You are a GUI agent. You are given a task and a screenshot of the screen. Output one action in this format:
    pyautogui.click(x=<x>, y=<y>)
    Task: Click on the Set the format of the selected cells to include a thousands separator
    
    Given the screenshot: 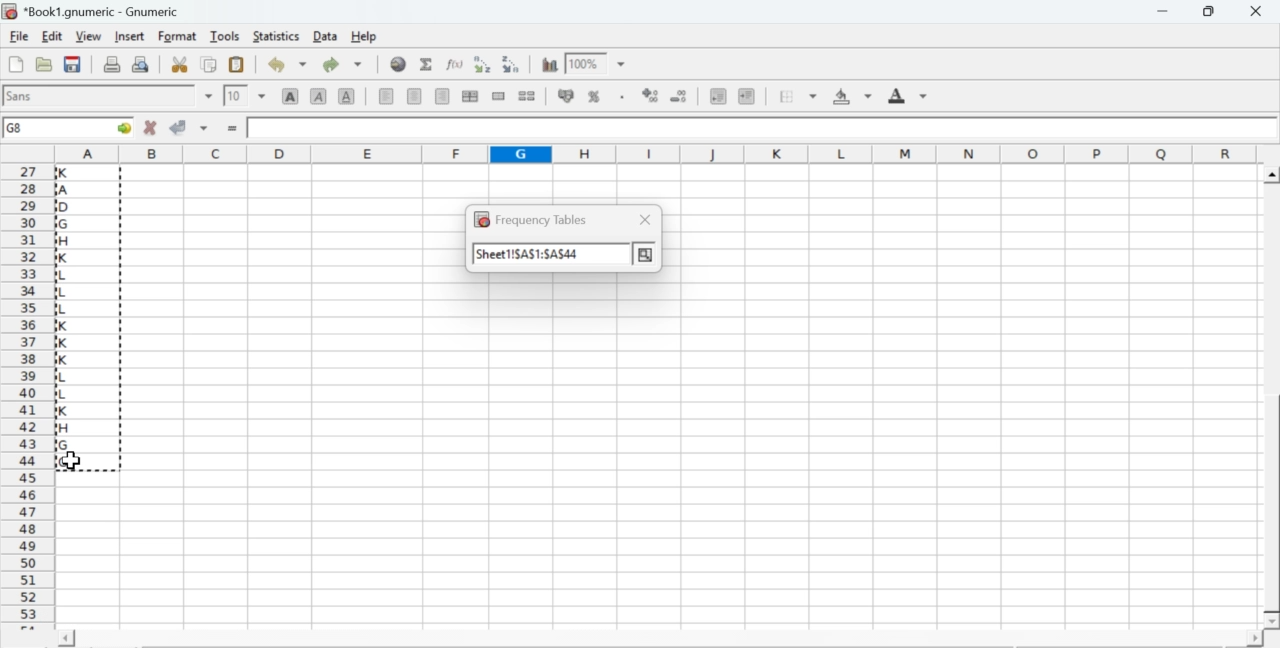 What is the action you would take?
    pyautogui.click(x=620, y=97)
    